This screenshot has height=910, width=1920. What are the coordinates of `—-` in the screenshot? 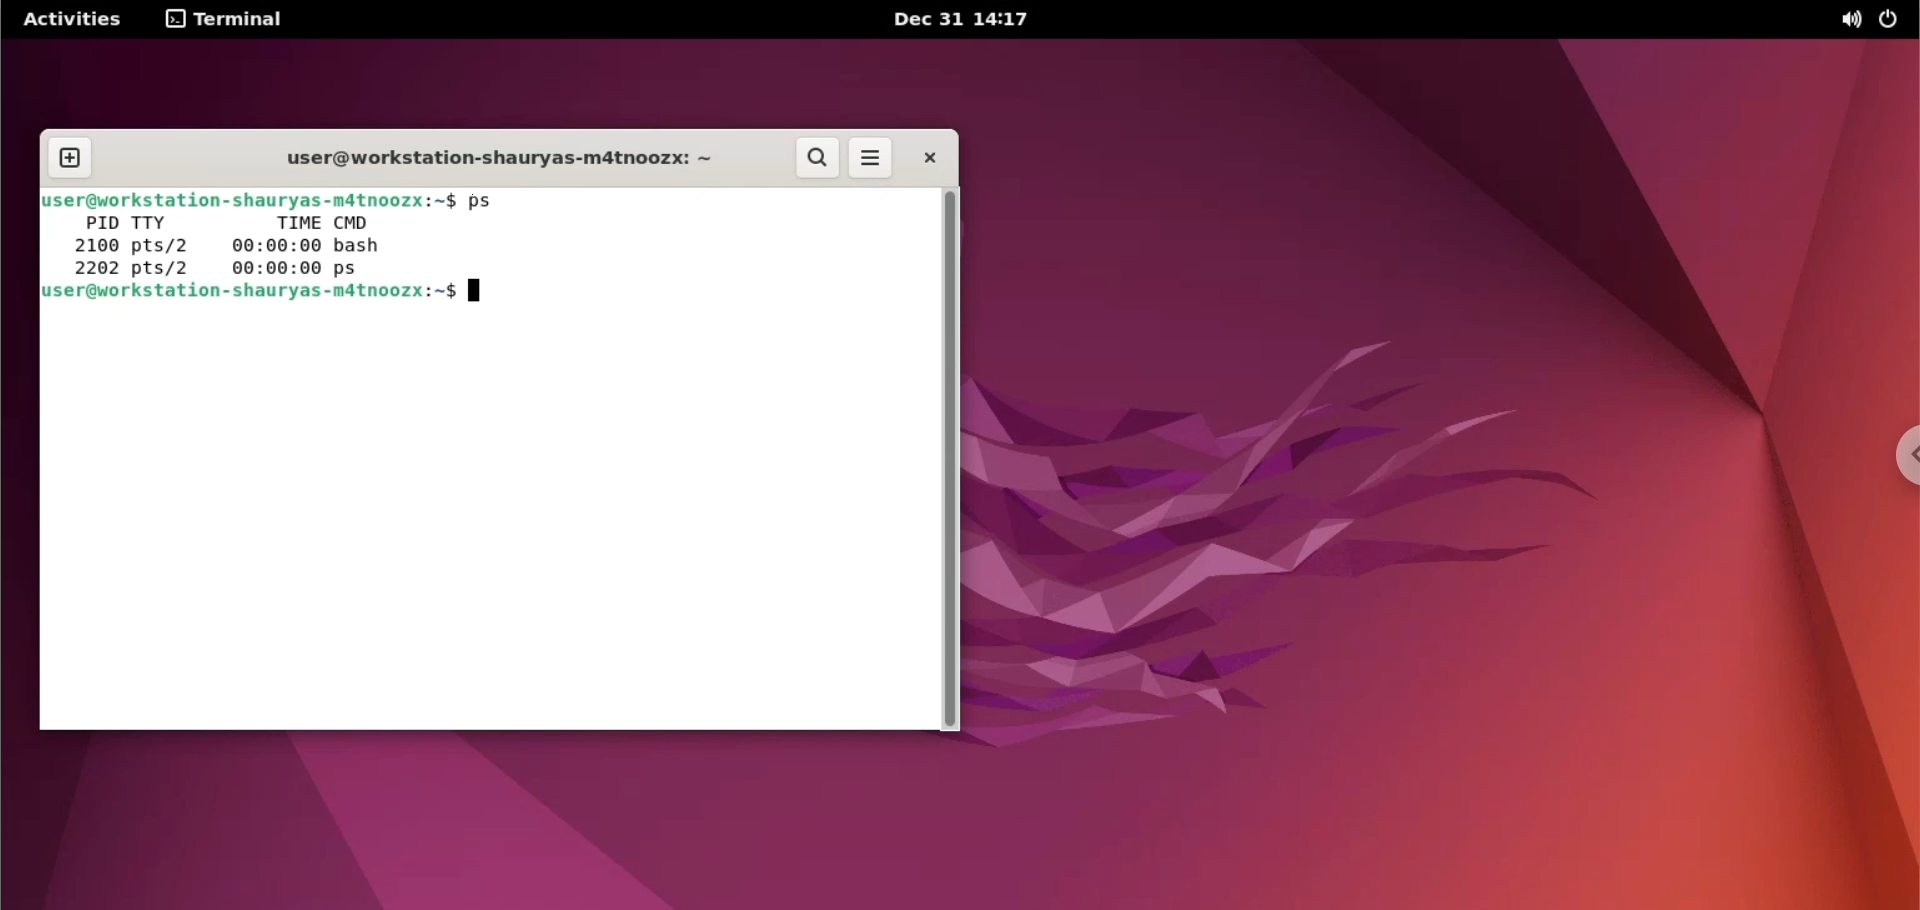 It's located at (89, 266).